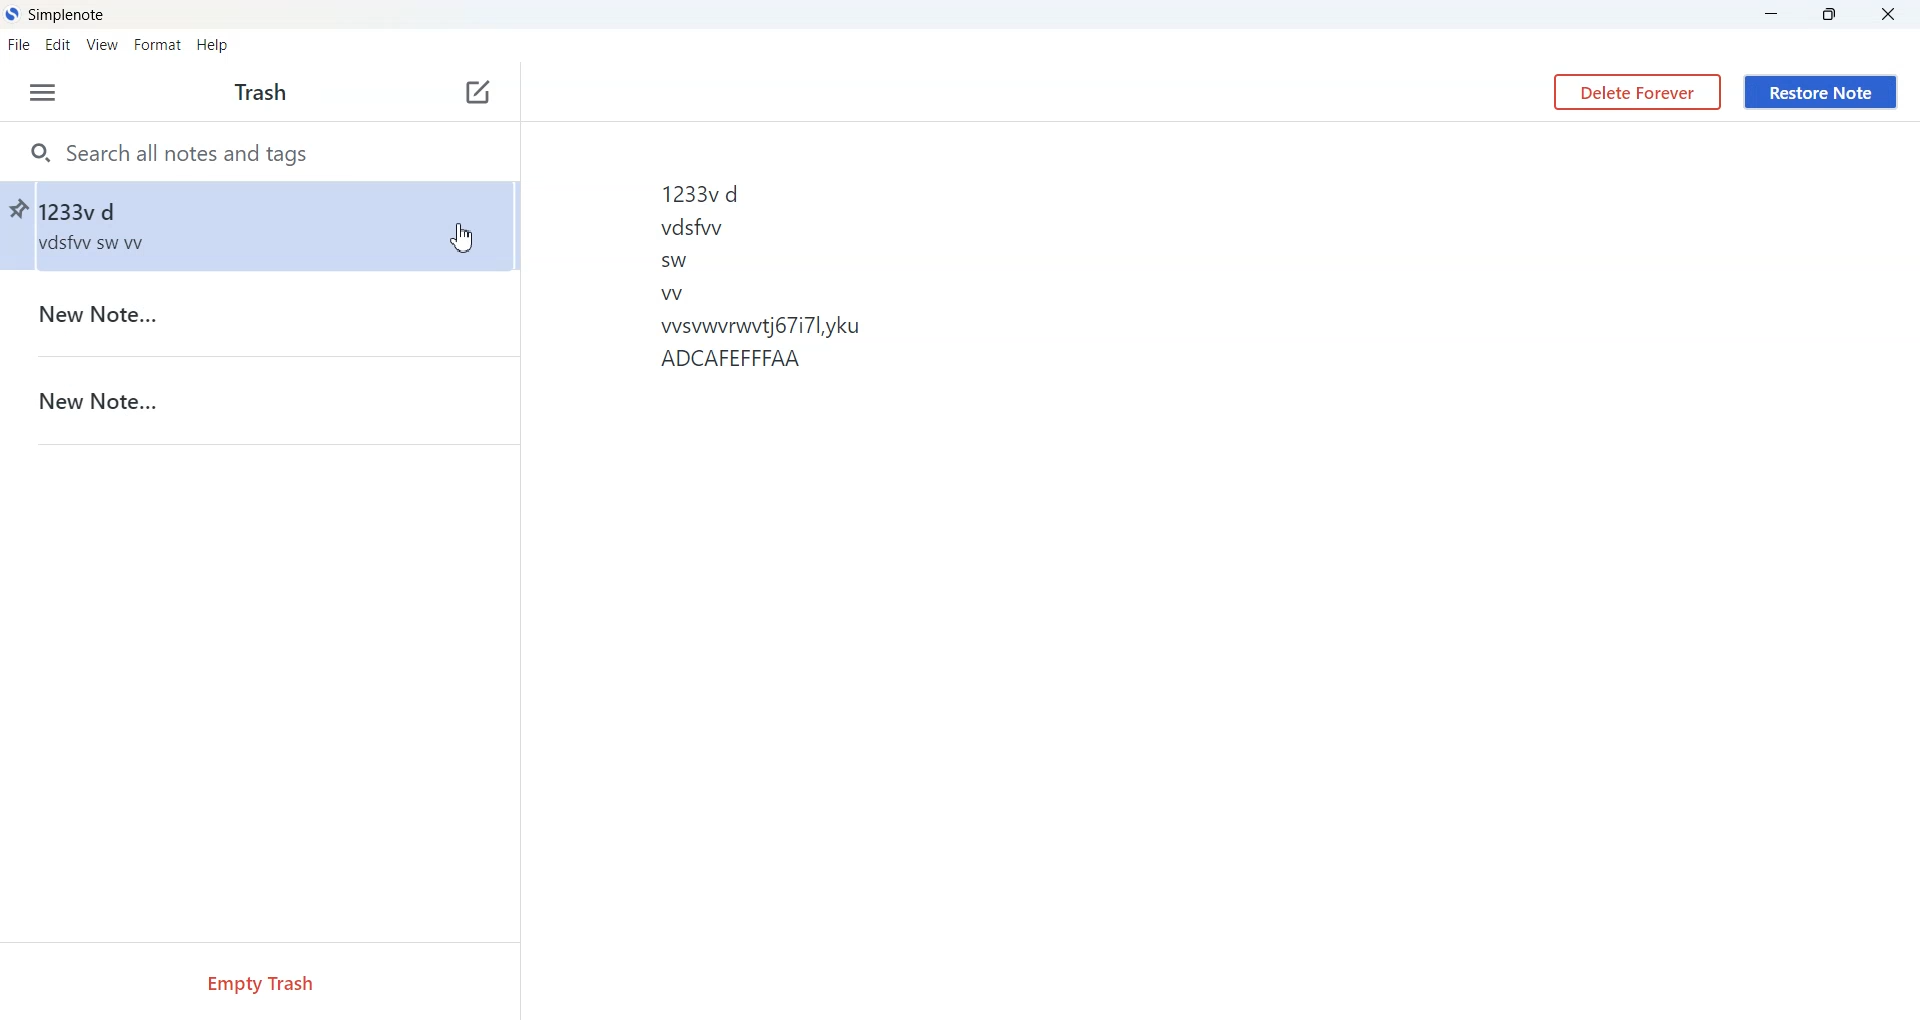 This screenshot has width=1920, height=1020. Describe the element at coordinates (693, 228) in the screenshot. I see `vdsfww` at that location.